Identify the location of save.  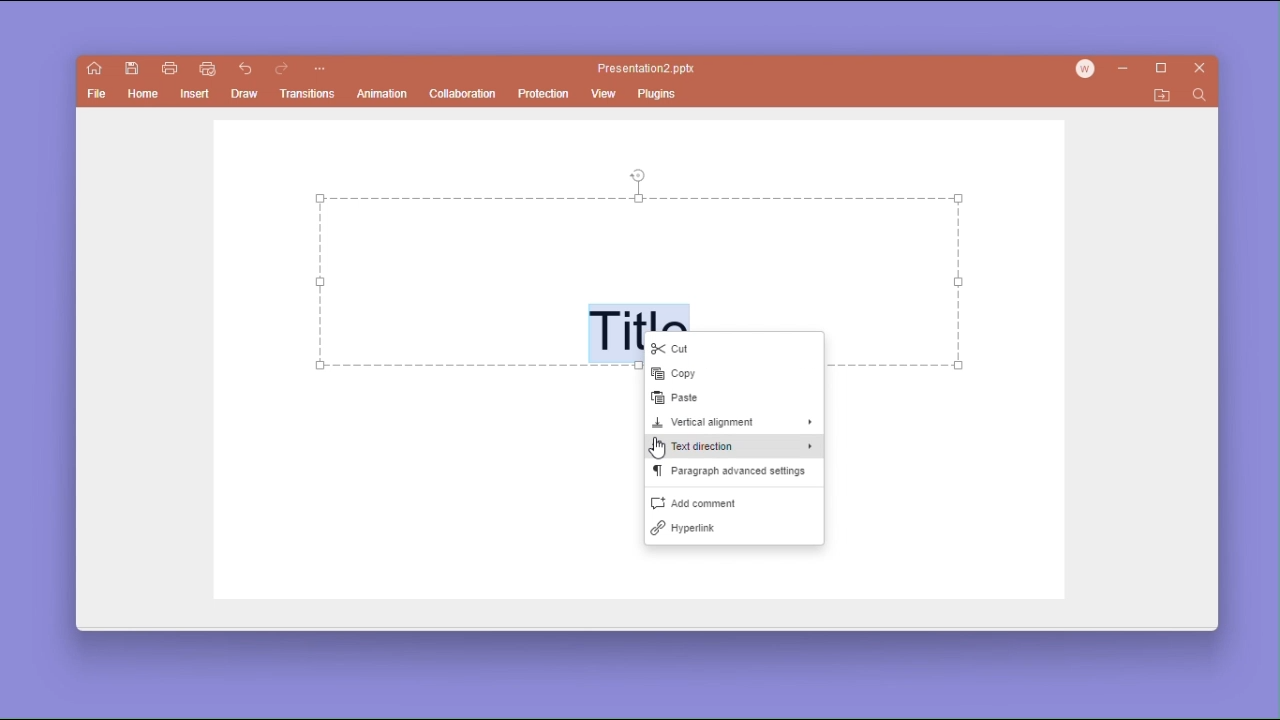
(133, 69).